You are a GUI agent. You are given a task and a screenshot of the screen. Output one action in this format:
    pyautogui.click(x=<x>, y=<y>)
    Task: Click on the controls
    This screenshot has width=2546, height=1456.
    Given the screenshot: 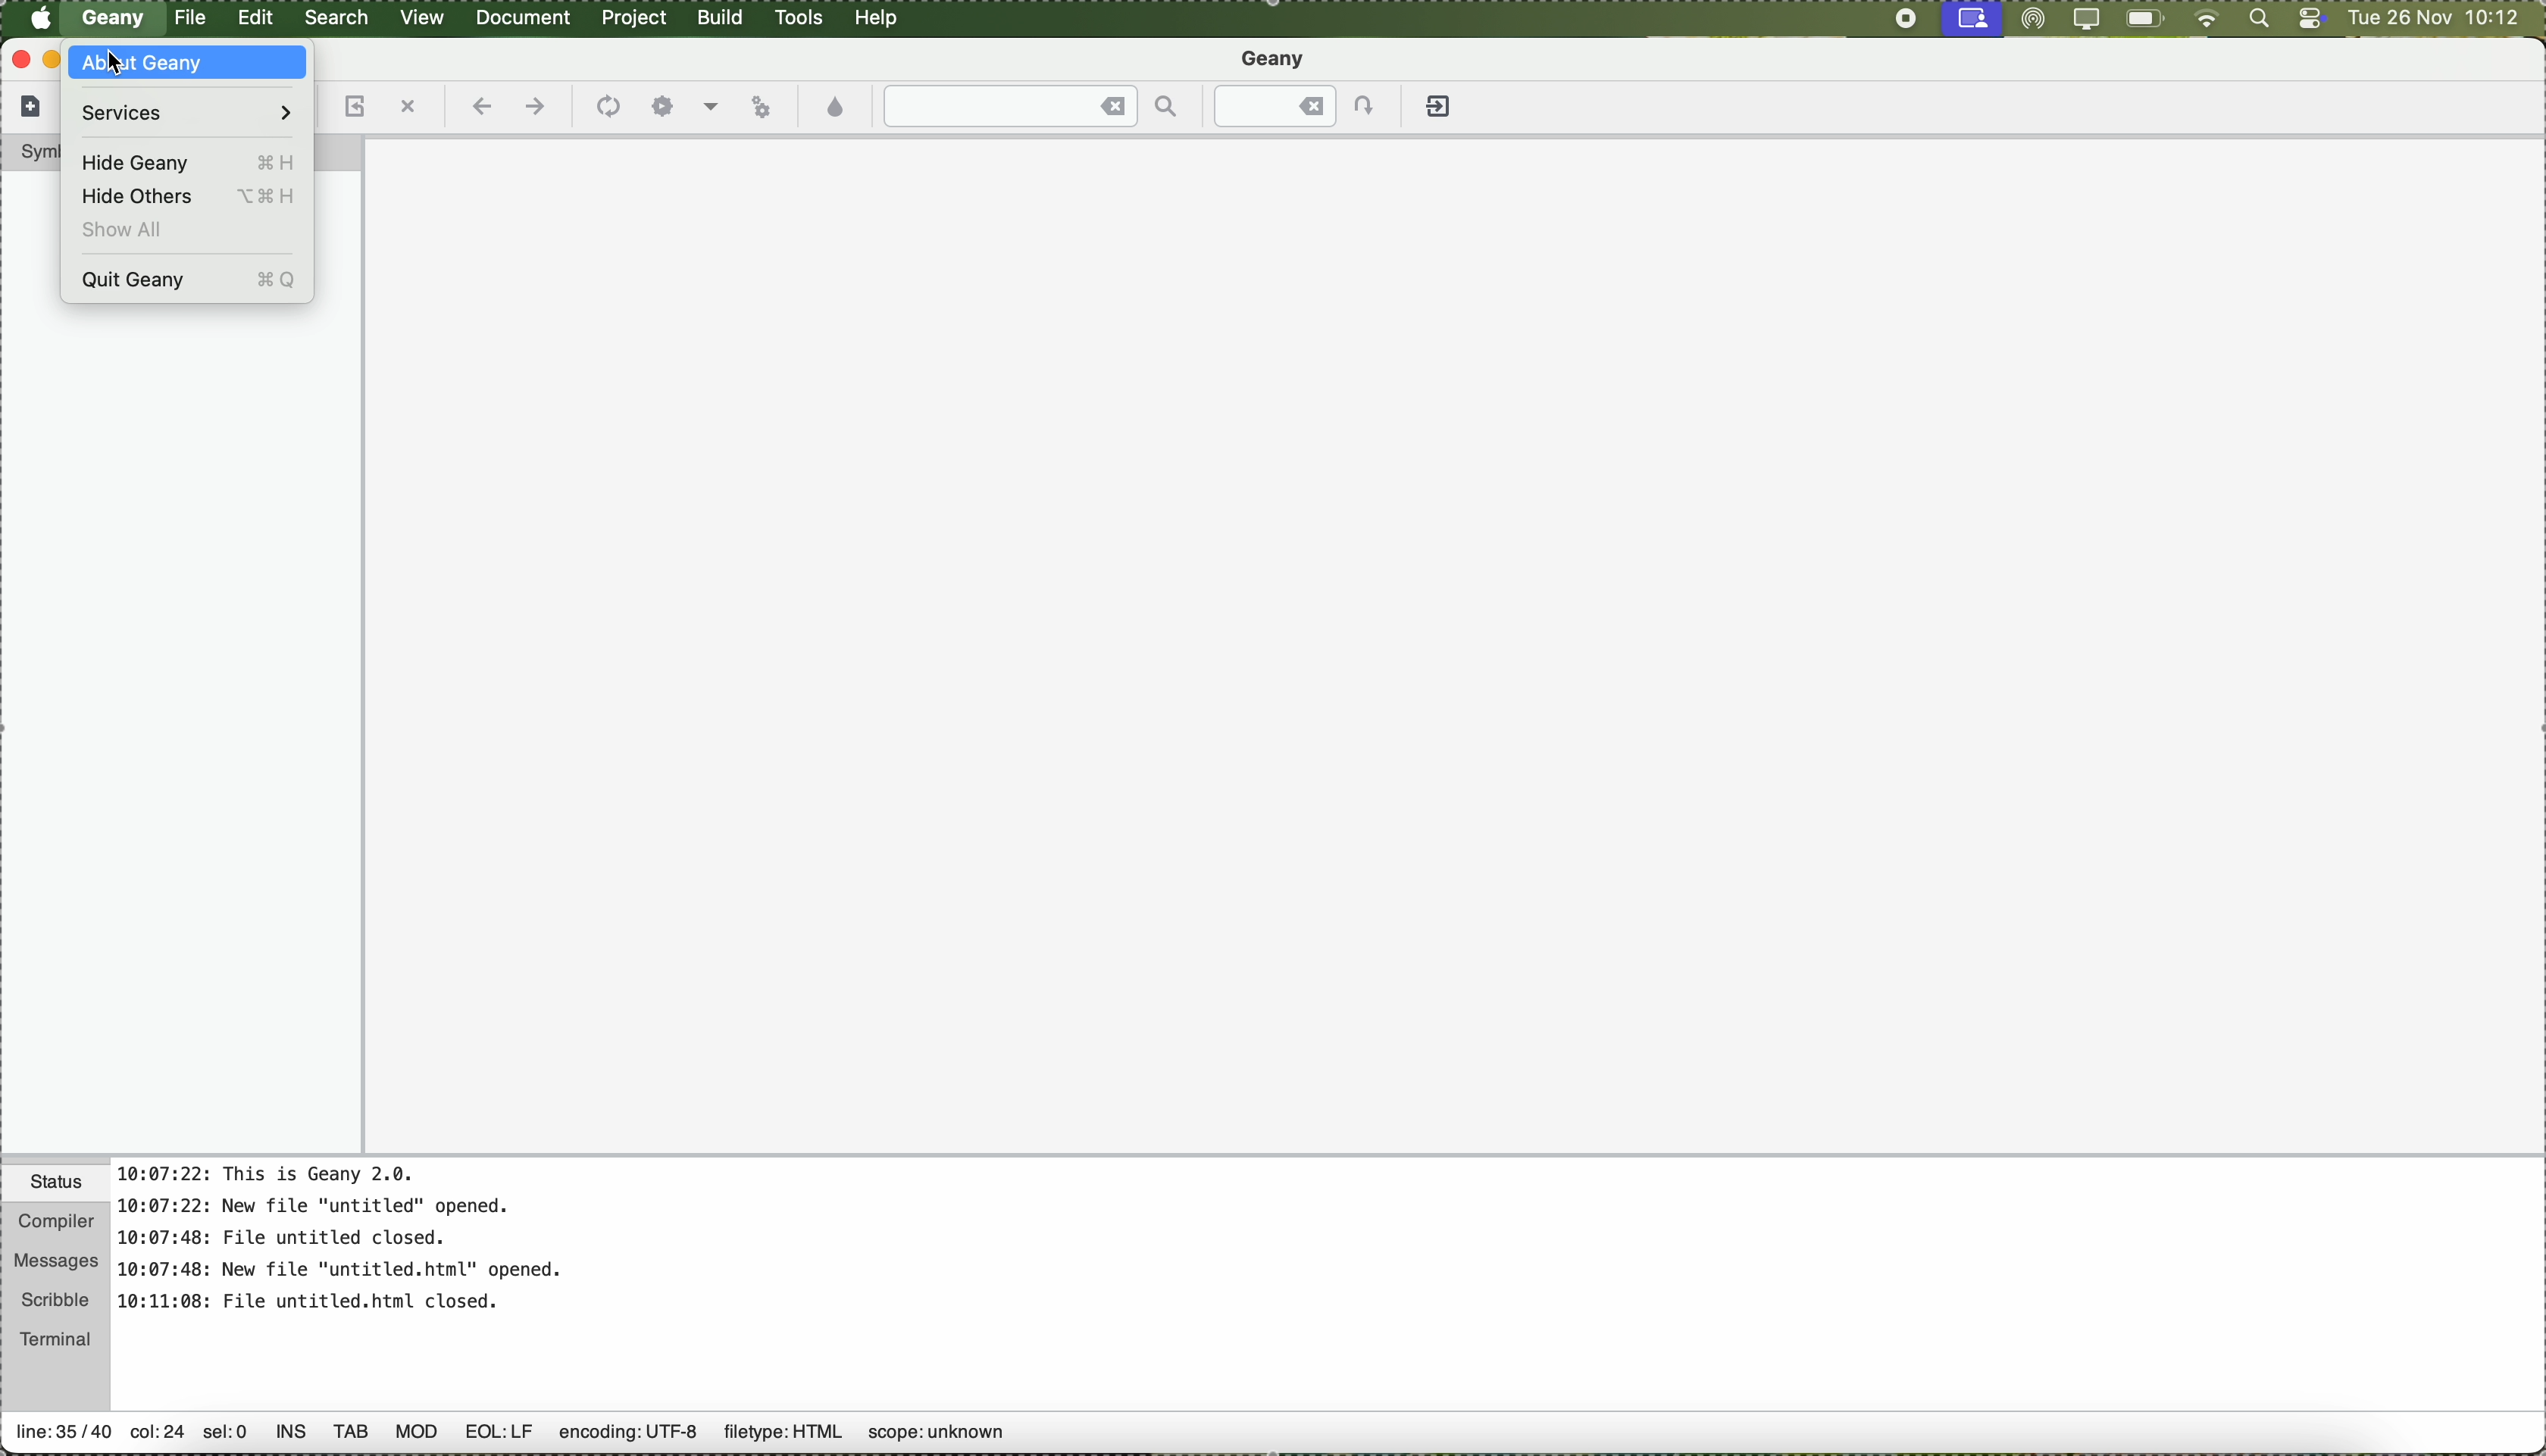 What is the action you would take?
    pyautogui.click(x=2304, y=20)
    